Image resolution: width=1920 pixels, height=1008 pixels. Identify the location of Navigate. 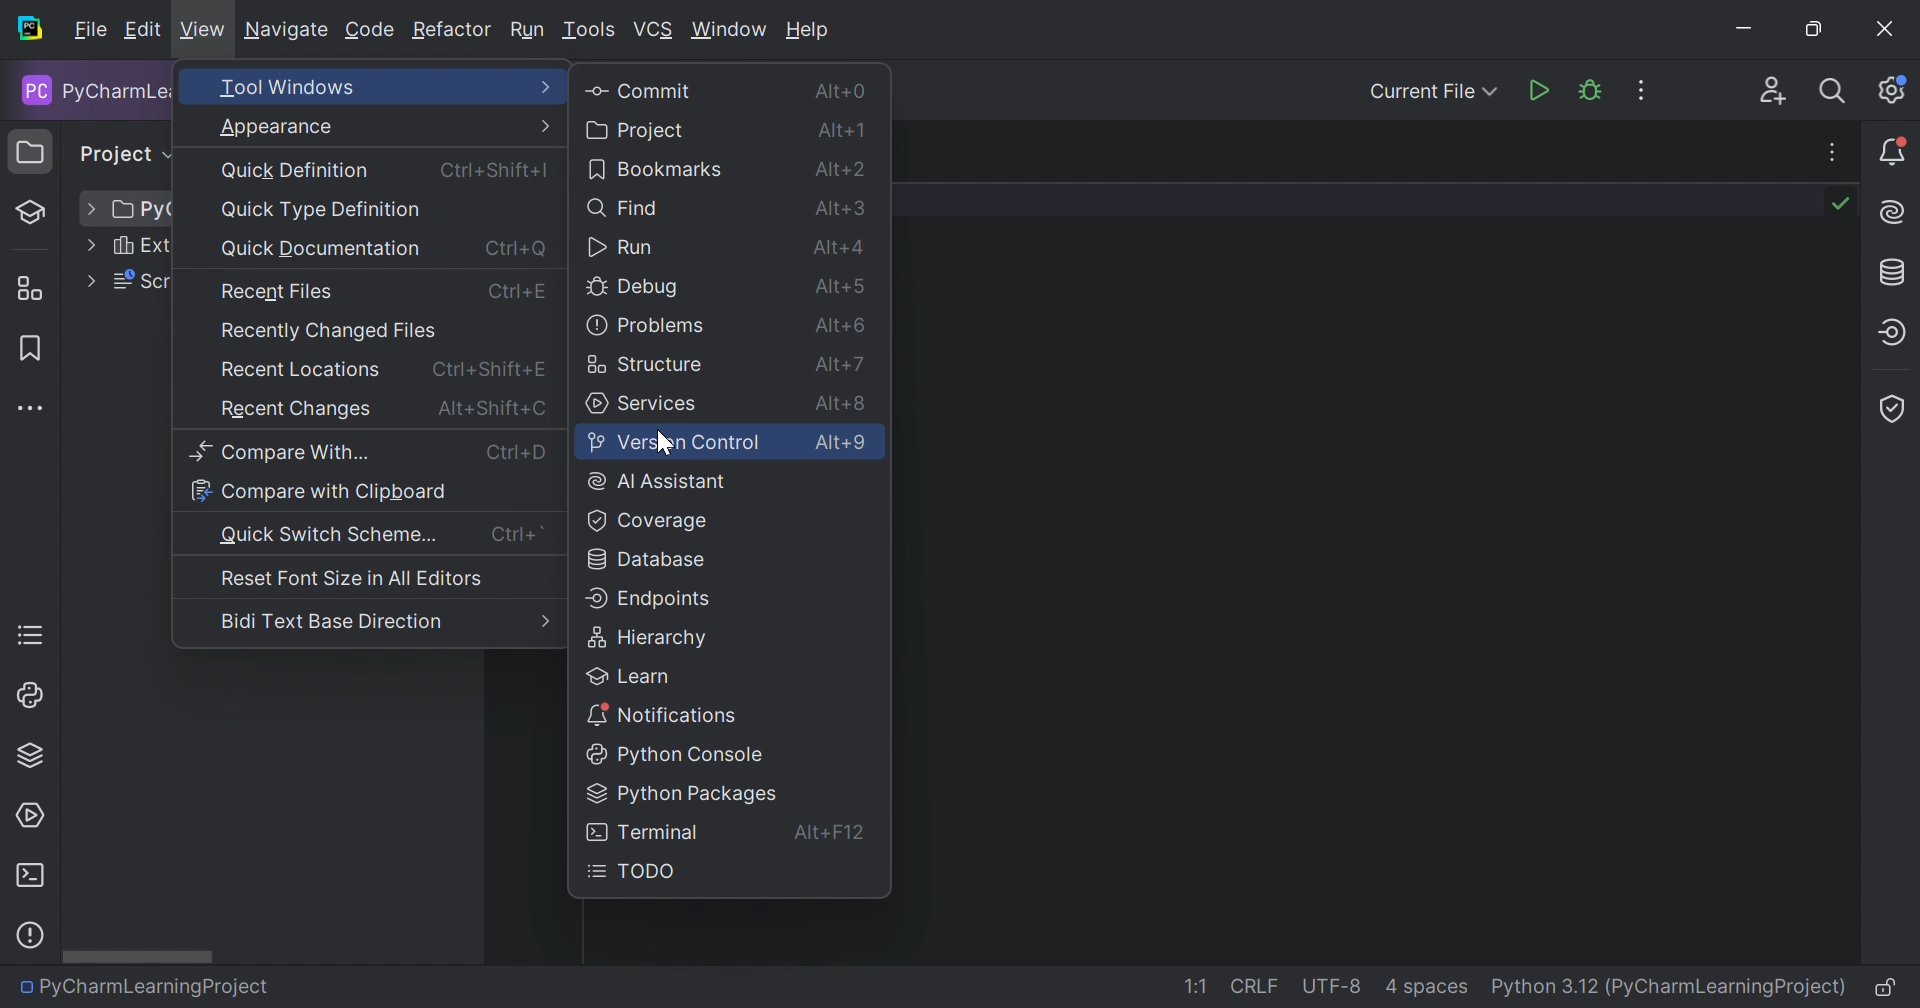
(287, 30).